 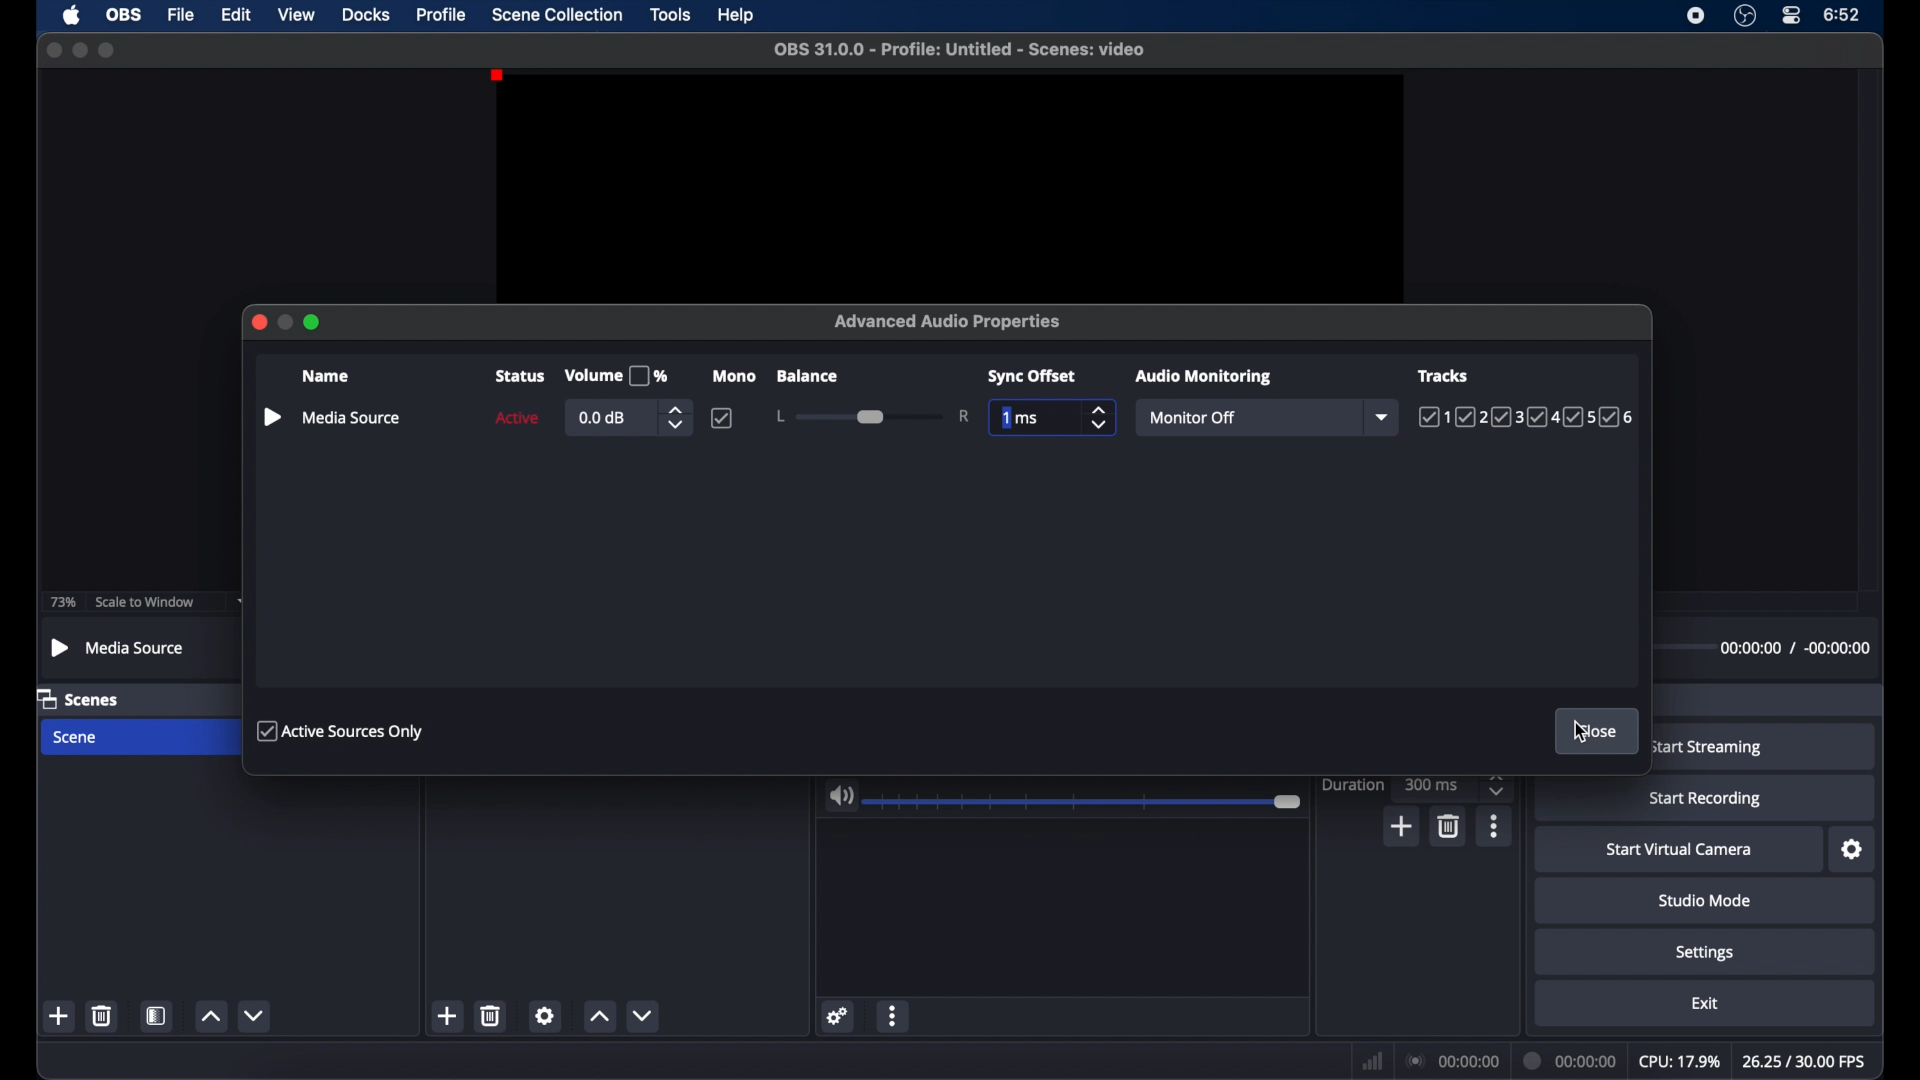 I want to click on scene, so click(x=77, y=738).